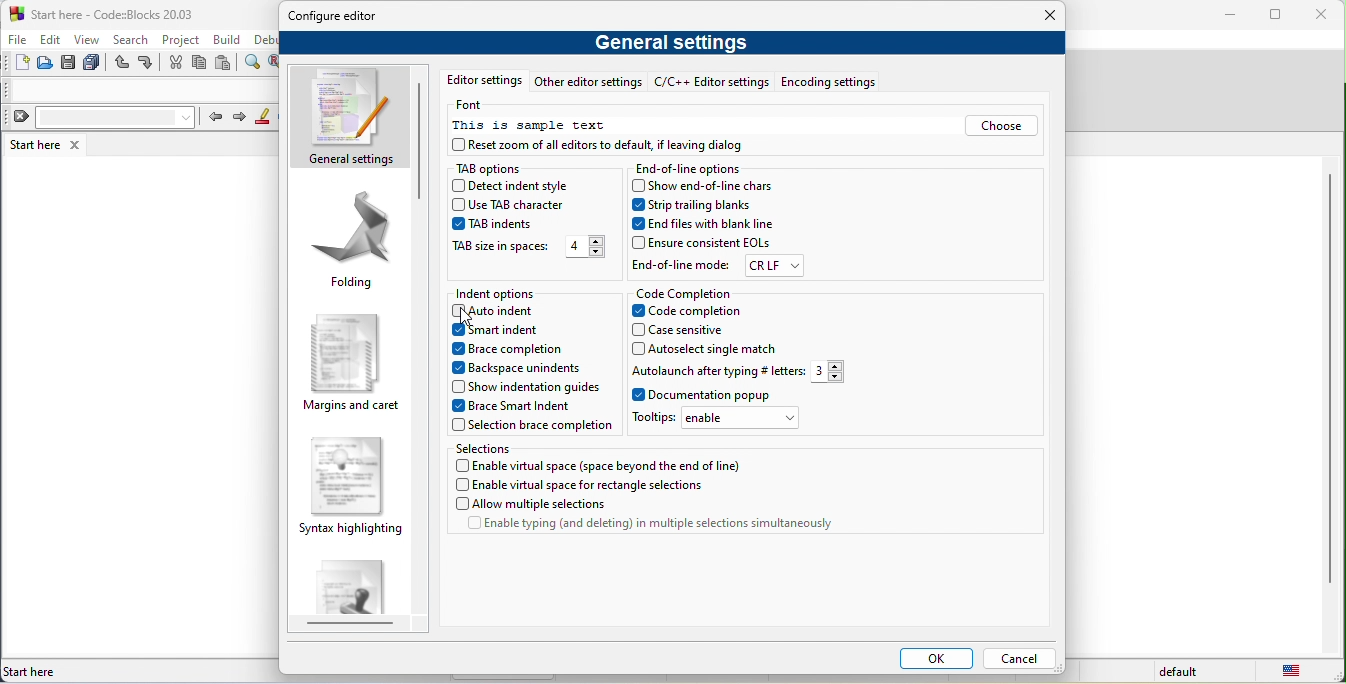 This screenshot has height=684, width=1346. Describe the element at coordinates (245, 118) in the screenshot. I see `next` at that location.